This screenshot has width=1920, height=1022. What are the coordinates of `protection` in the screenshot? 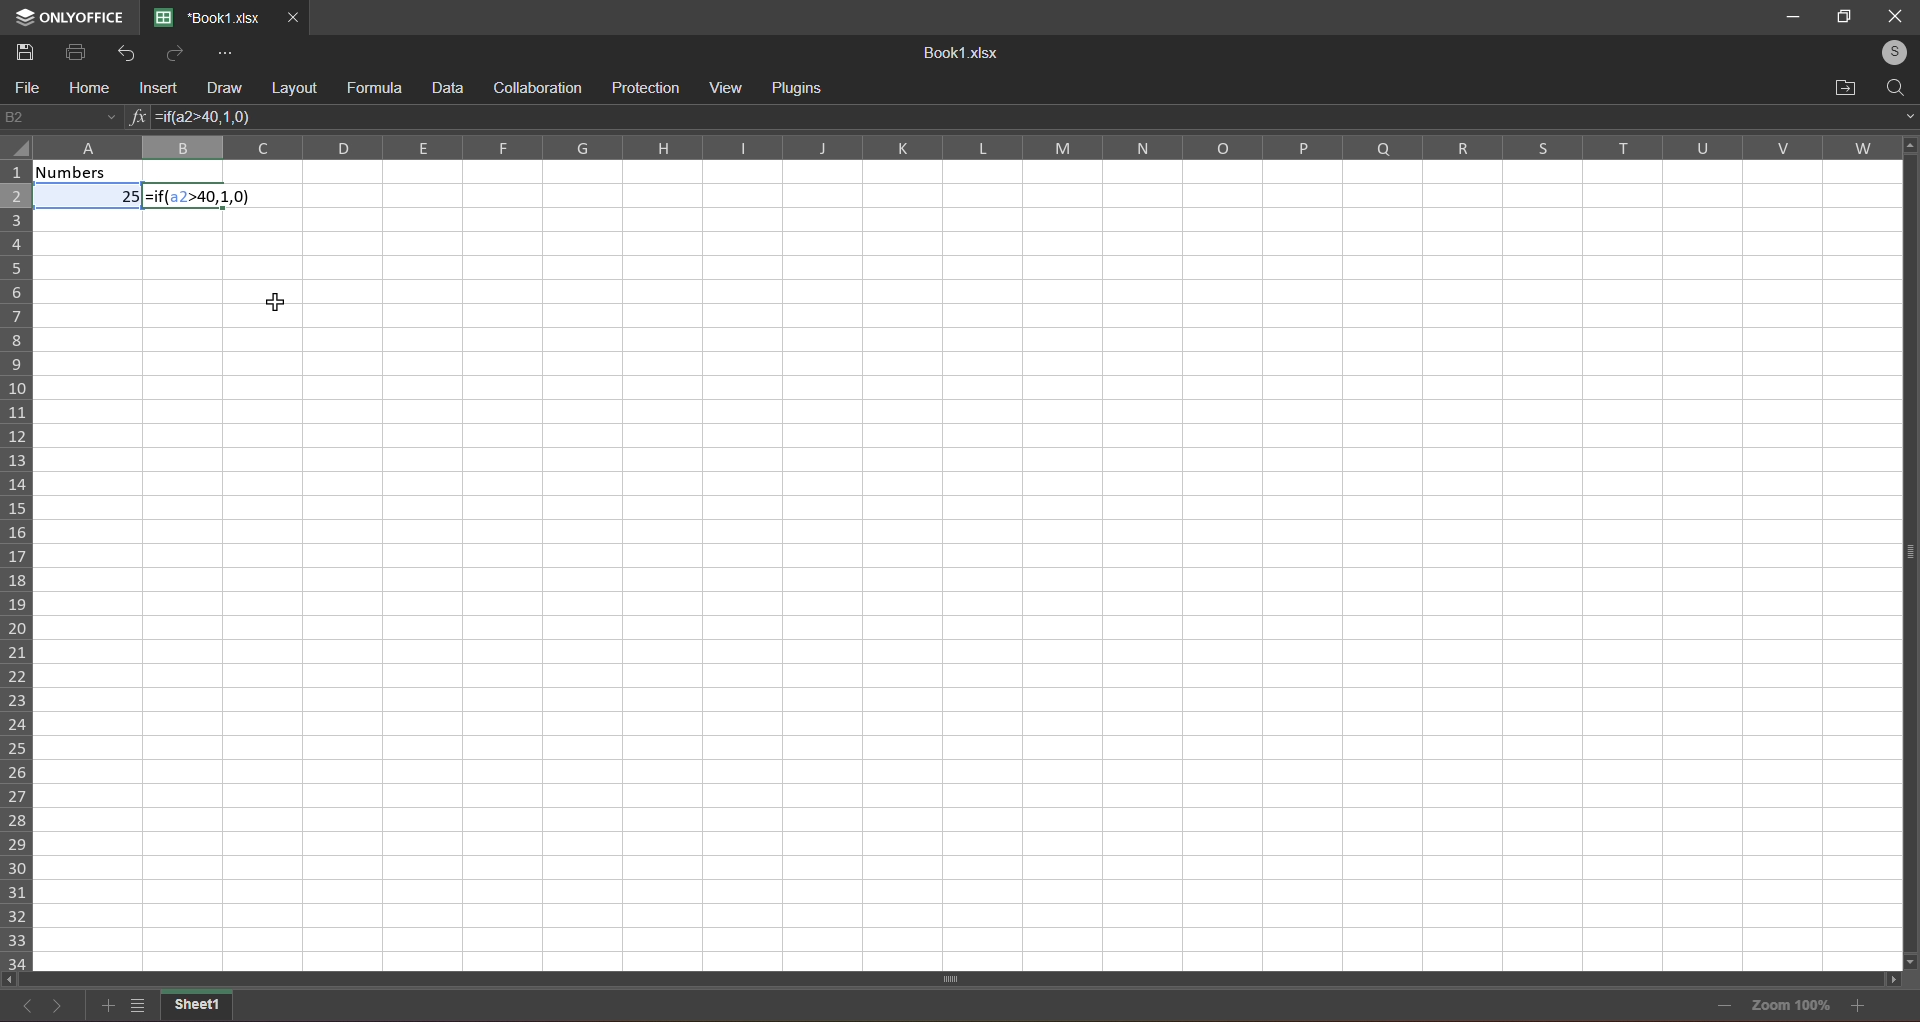 It's located at (642, 87).